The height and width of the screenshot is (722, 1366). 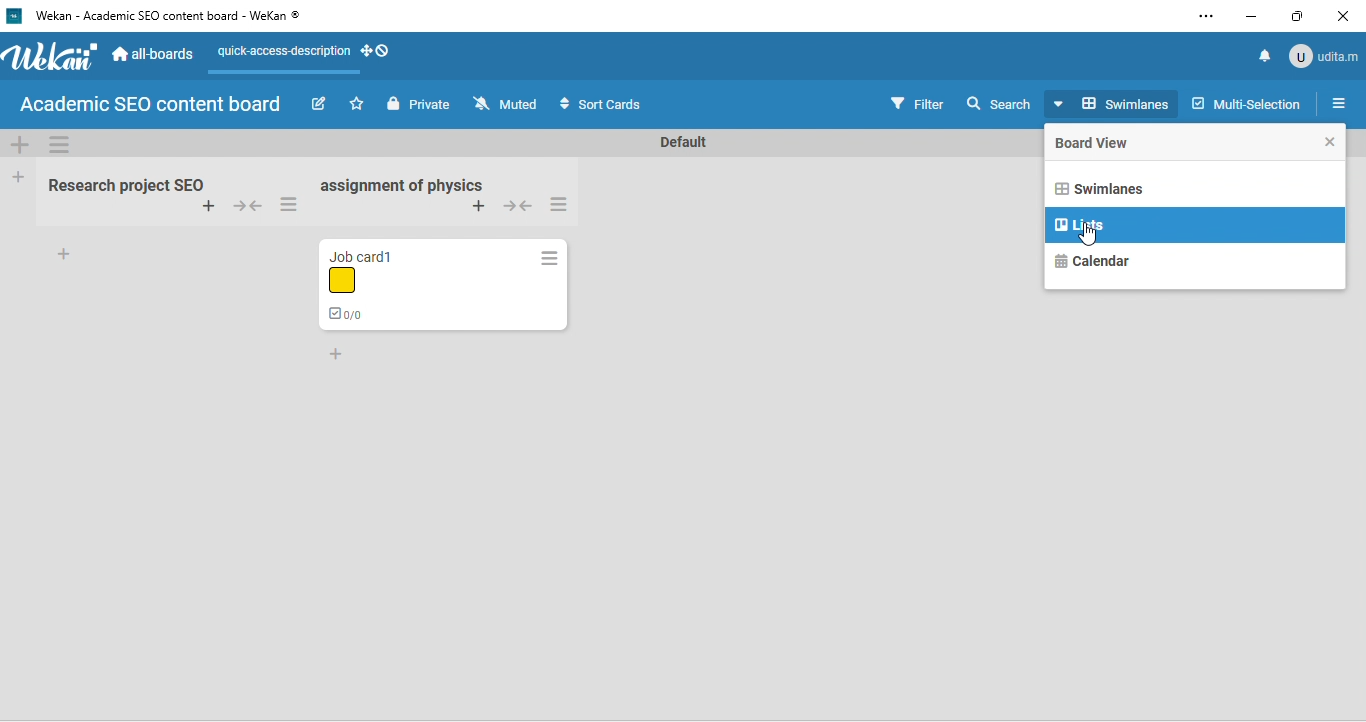 I want to click on filter, so click(x=917, y=102).